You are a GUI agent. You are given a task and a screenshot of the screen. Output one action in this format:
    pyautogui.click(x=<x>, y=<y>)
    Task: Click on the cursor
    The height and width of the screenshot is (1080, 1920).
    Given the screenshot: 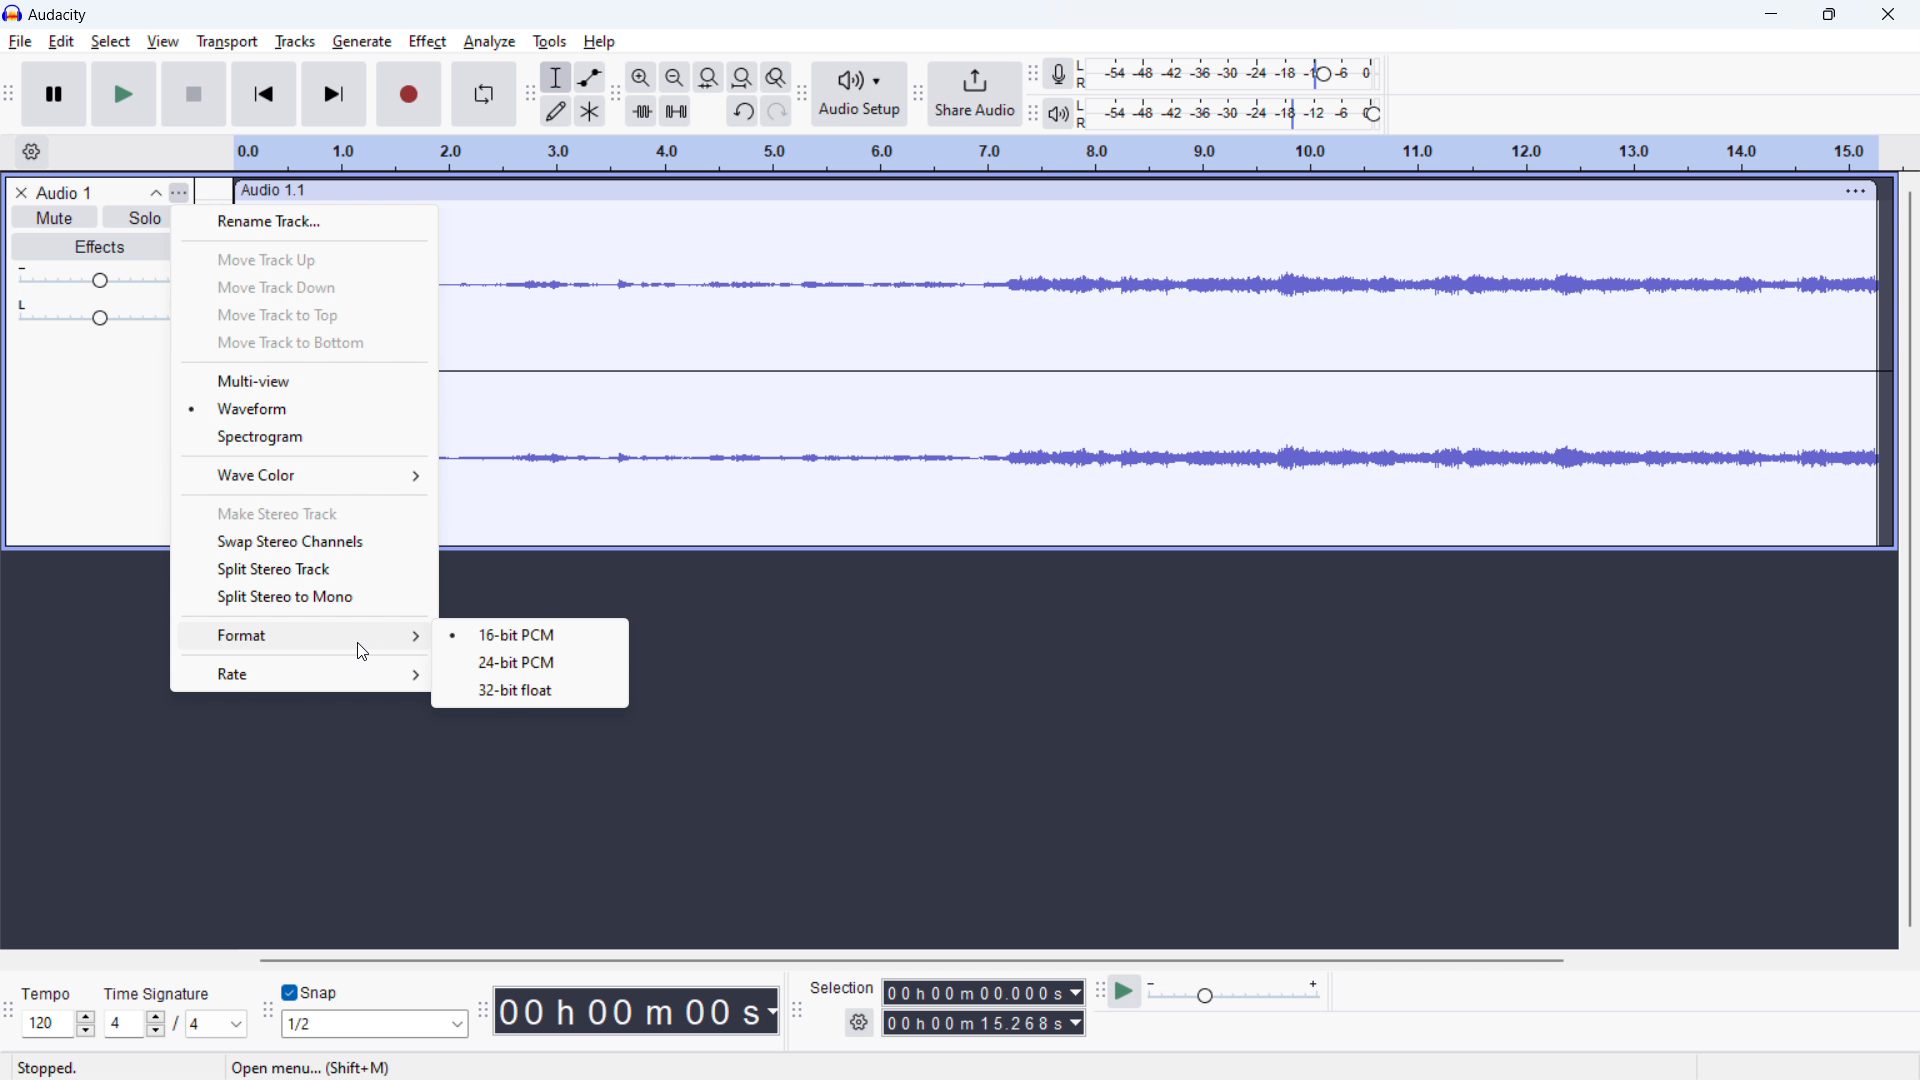 What is the action you would take?
    pyautogui.click(x=368, y=652)
    